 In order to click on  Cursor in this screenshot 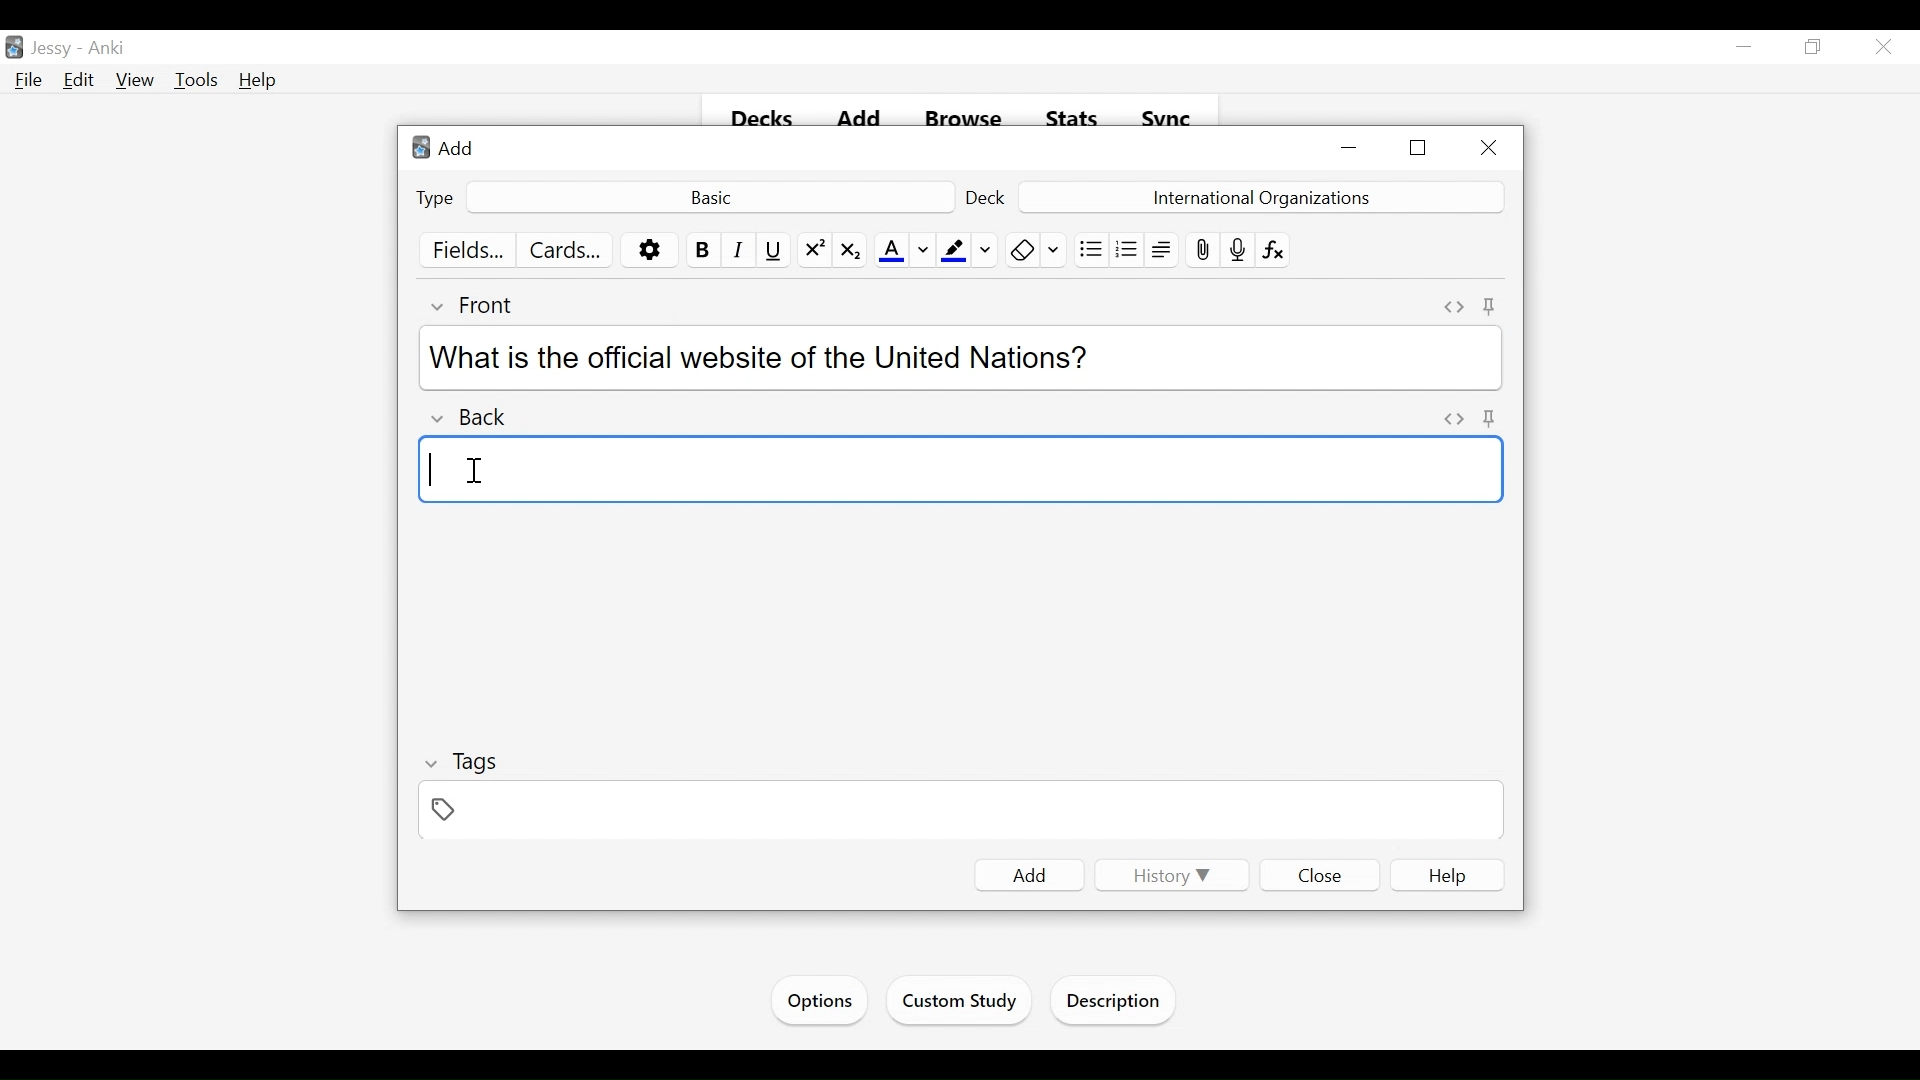, I will do `click(483, 470)`.